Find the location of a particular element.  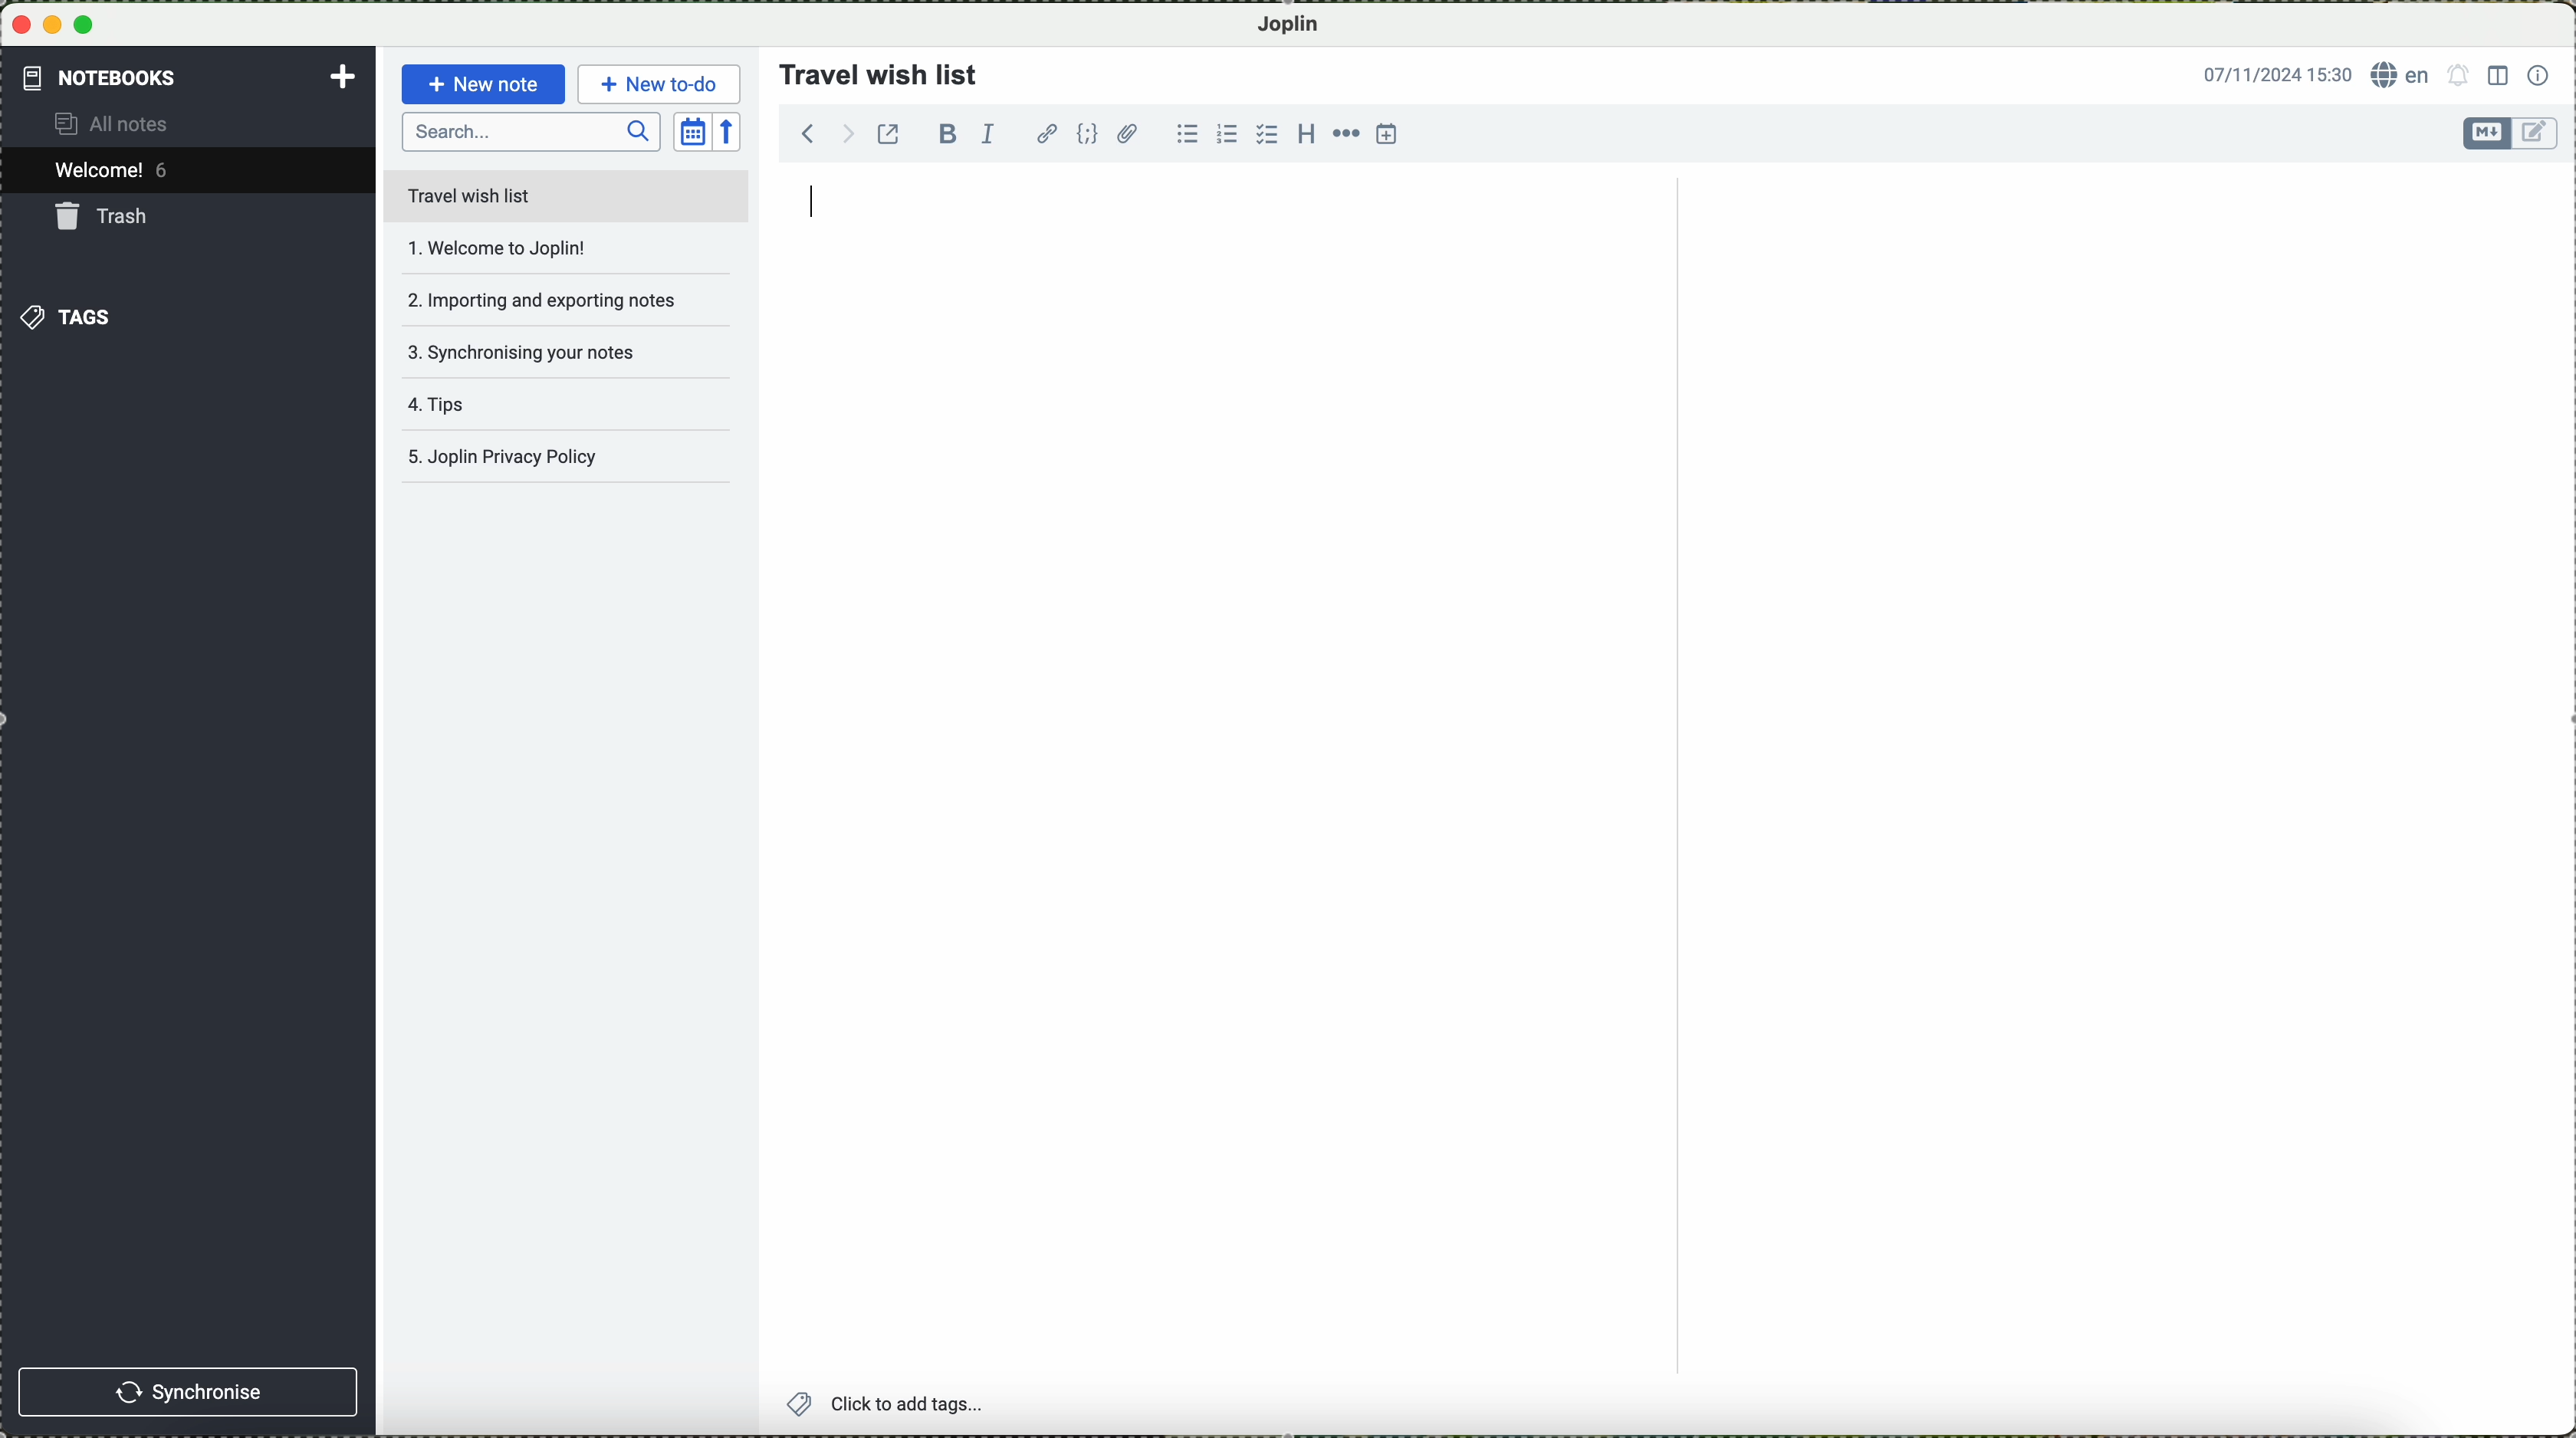

typing is located at coordinates (814, 205).